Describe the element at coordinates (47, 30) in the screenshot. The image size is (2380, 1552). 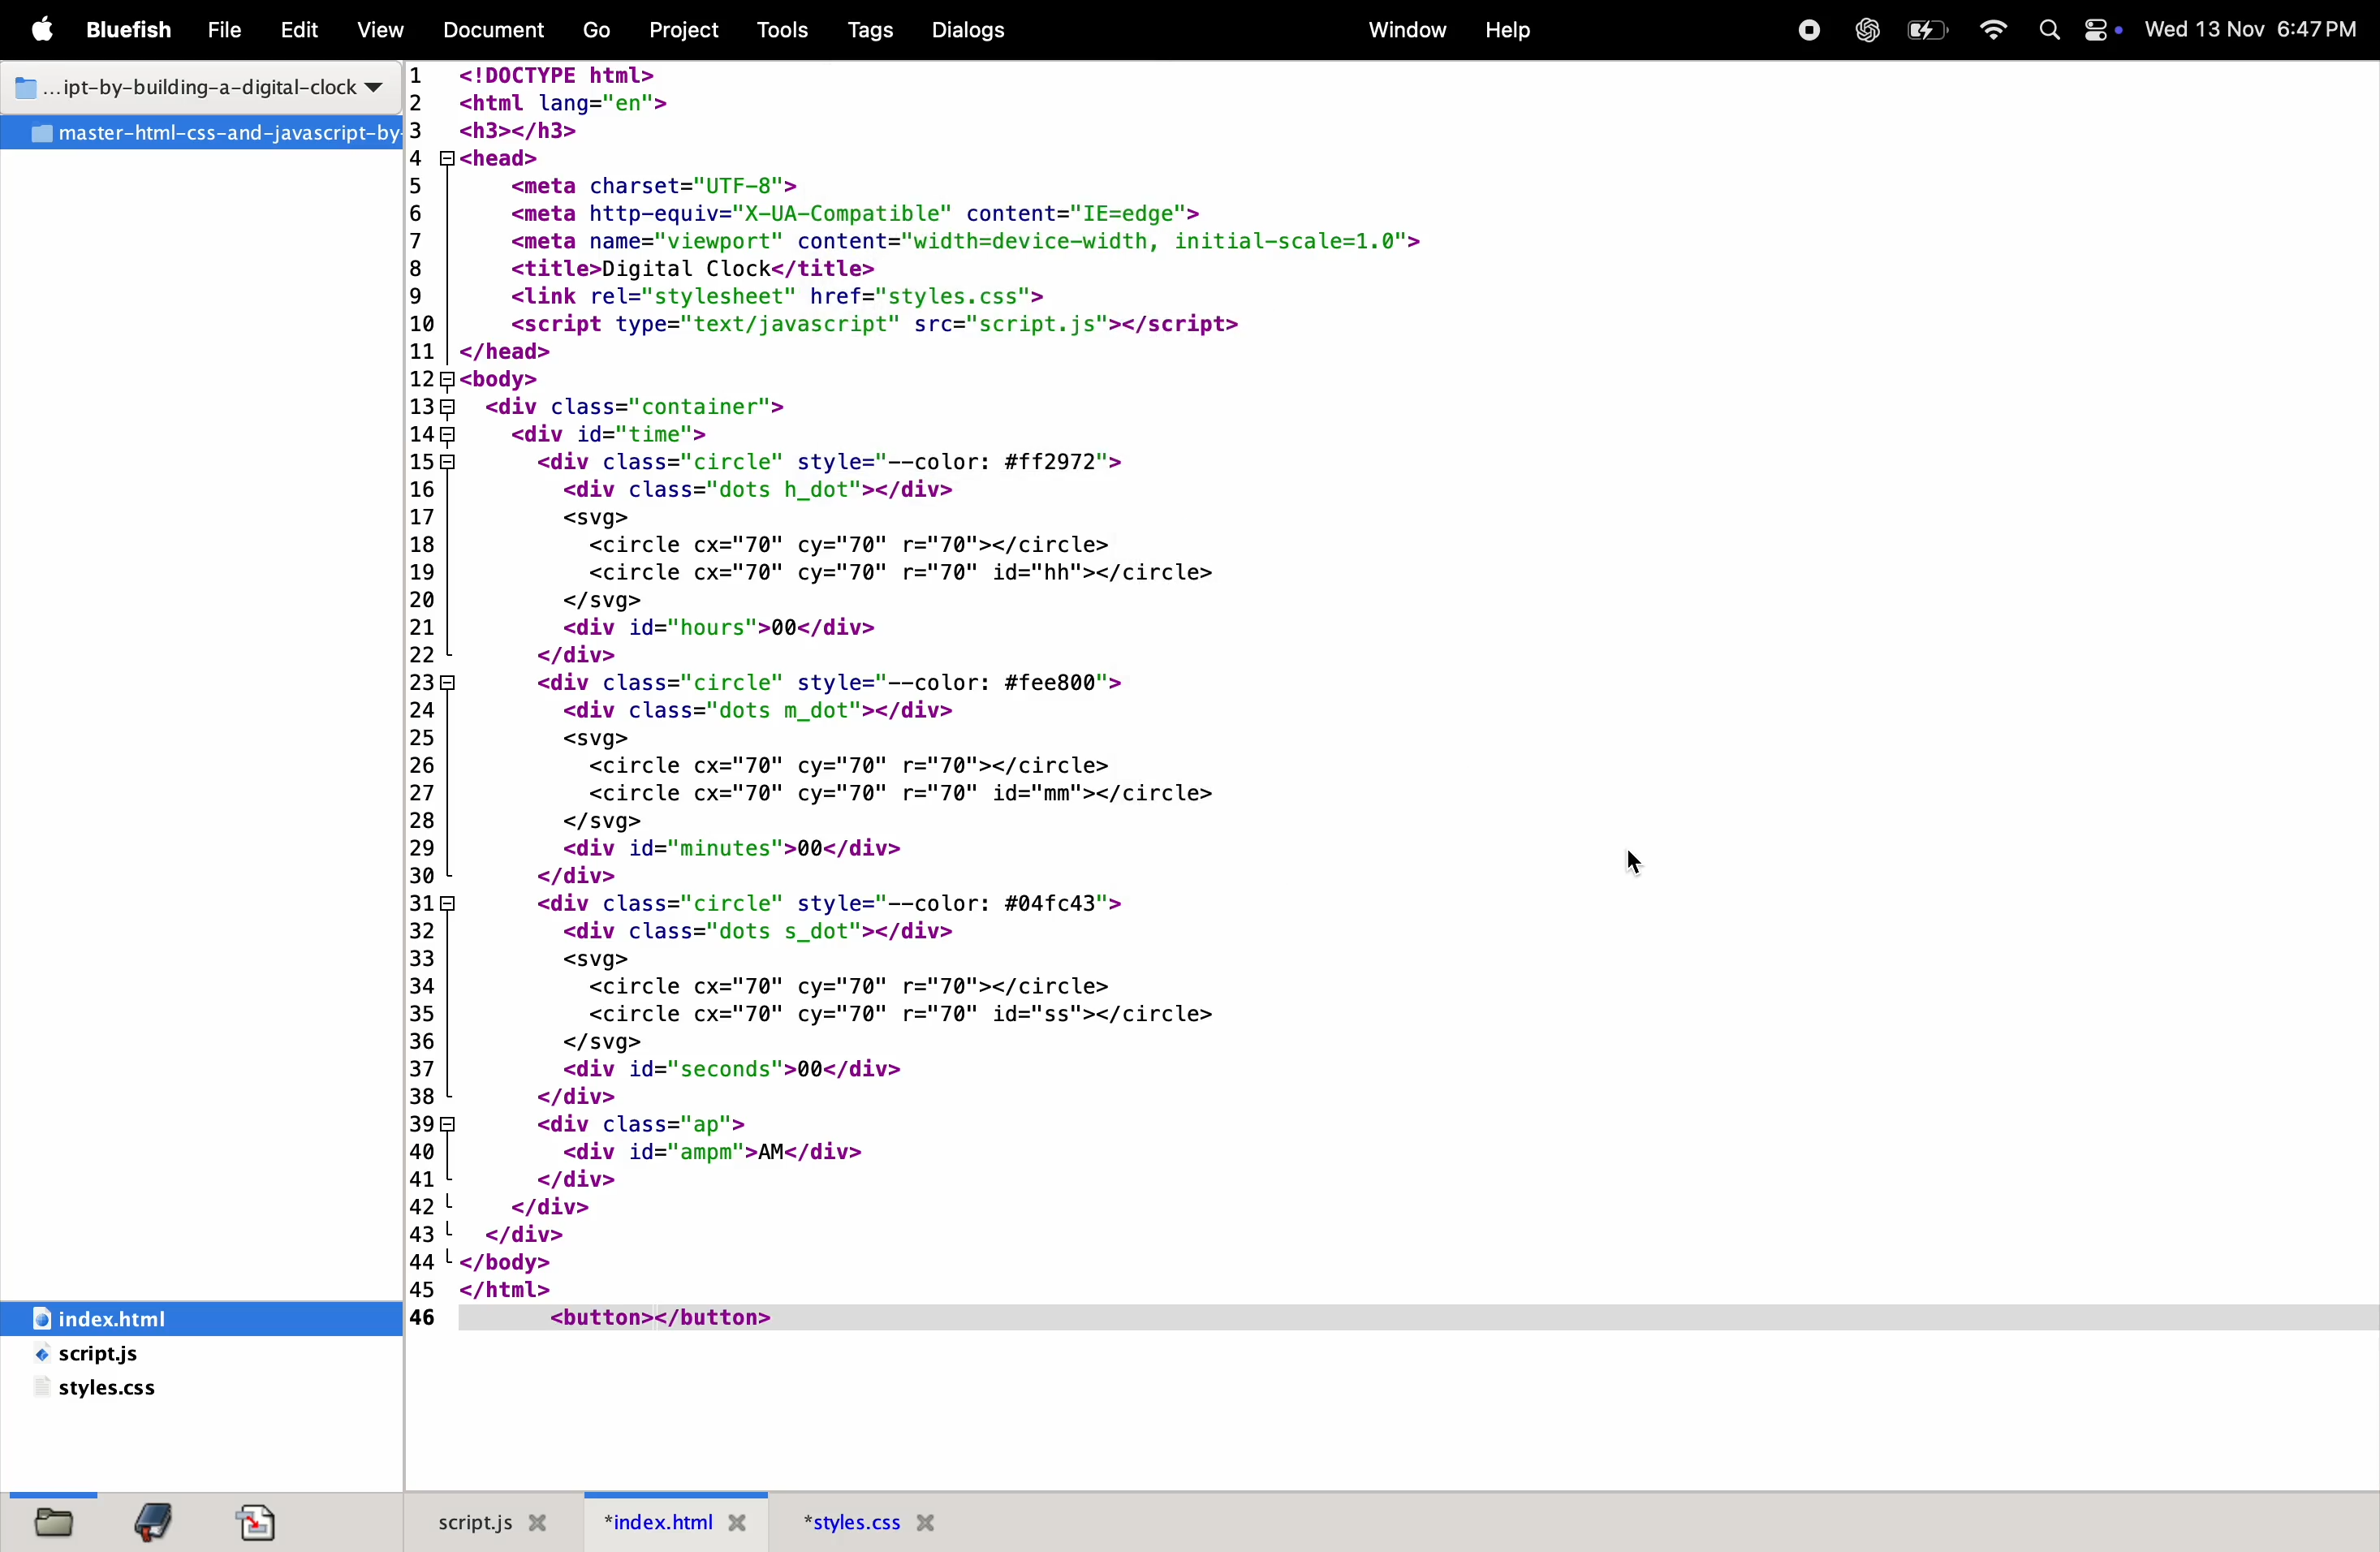
I see `Apple menu` at that location.